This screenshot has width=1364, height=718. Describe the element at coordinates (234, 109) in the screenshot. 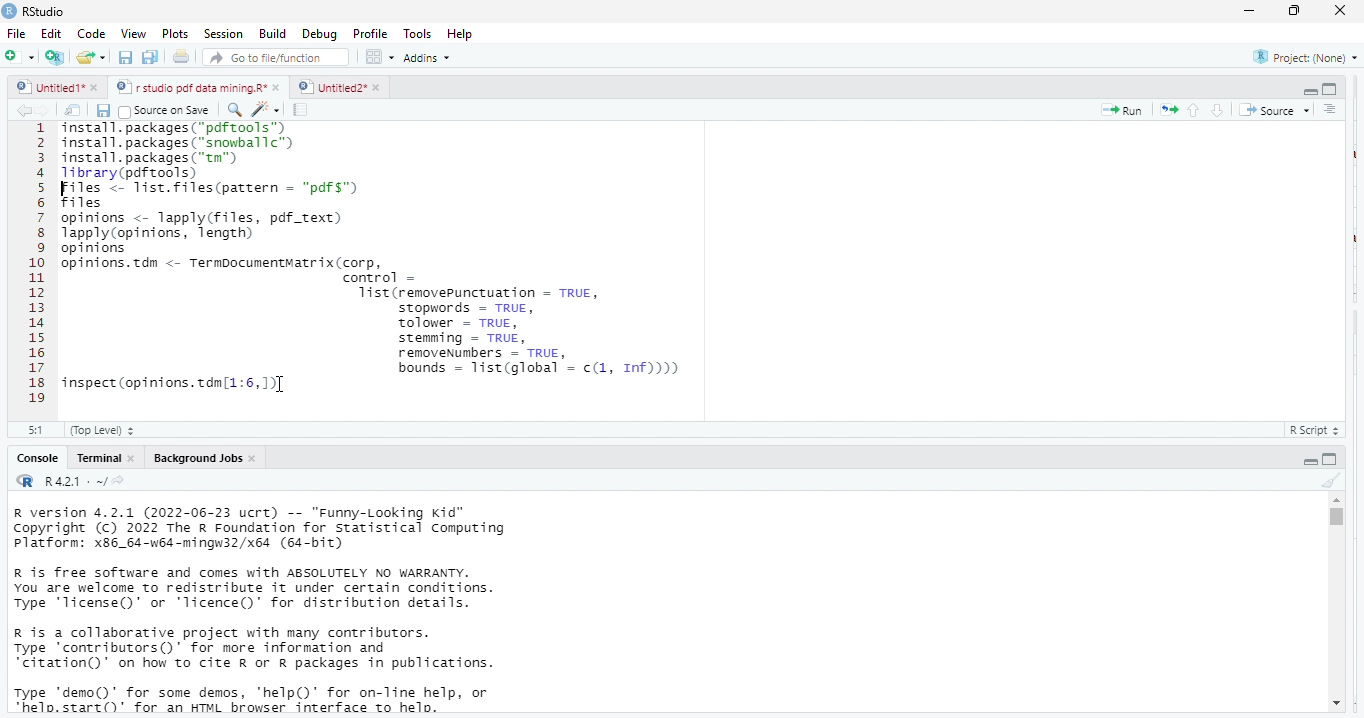

I see `find /replace` at that location.